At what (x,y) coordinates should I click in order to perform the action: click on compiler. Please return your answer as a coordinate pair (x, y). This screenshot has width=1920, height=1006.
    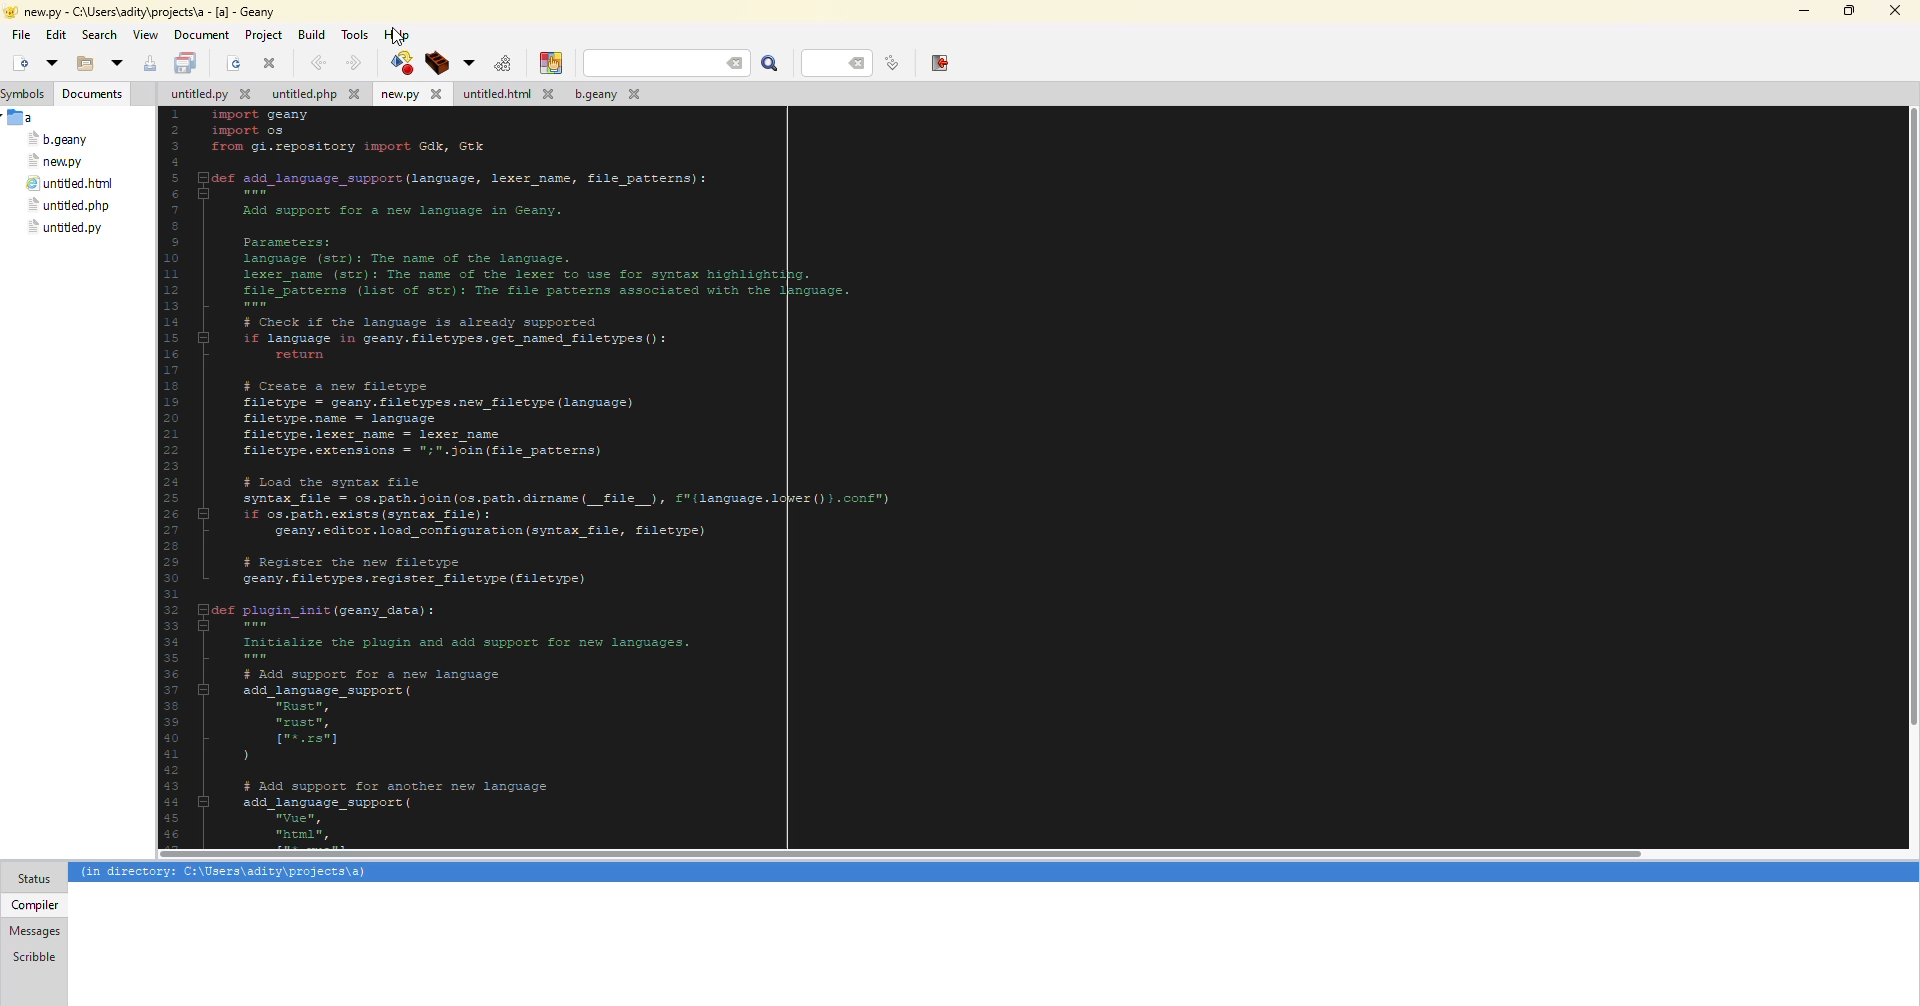
    Looking at the image, I should click on (33, 904).